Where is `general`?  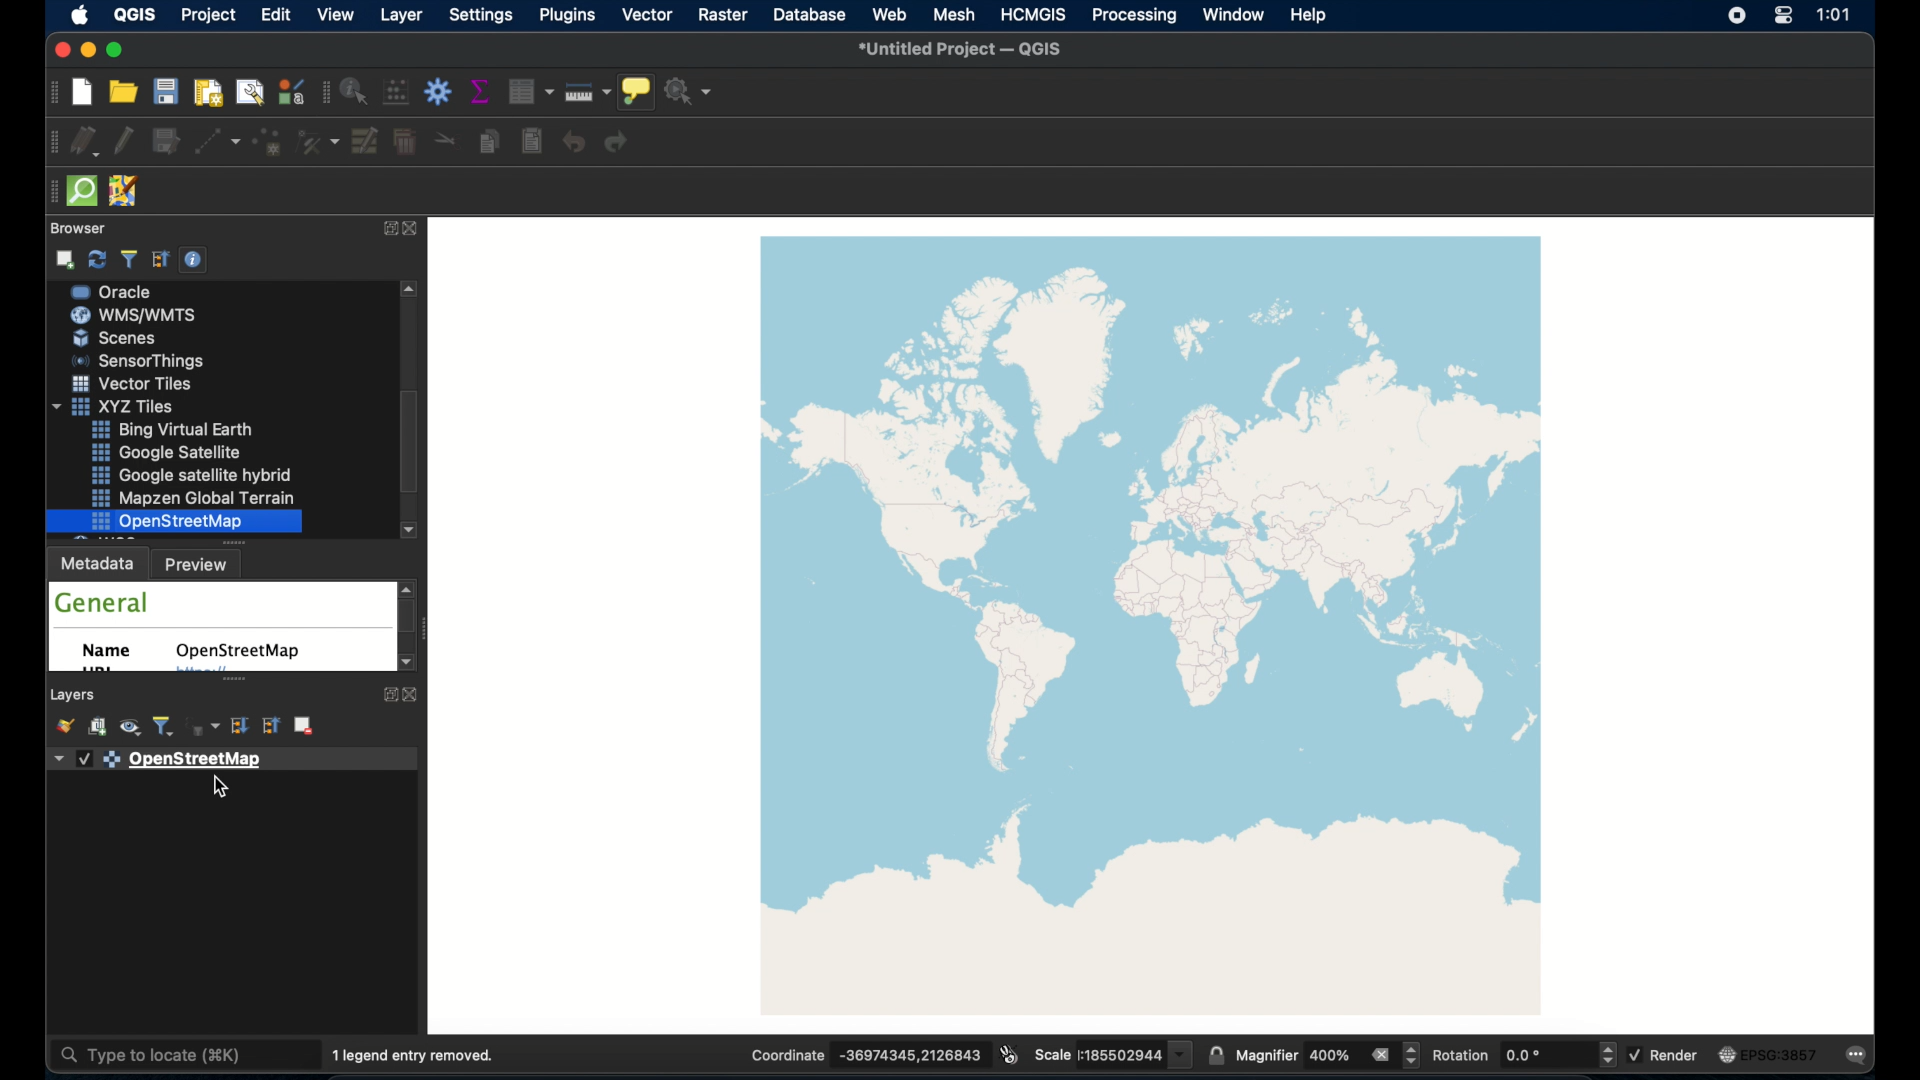
general is located at coordinates (101, 603).